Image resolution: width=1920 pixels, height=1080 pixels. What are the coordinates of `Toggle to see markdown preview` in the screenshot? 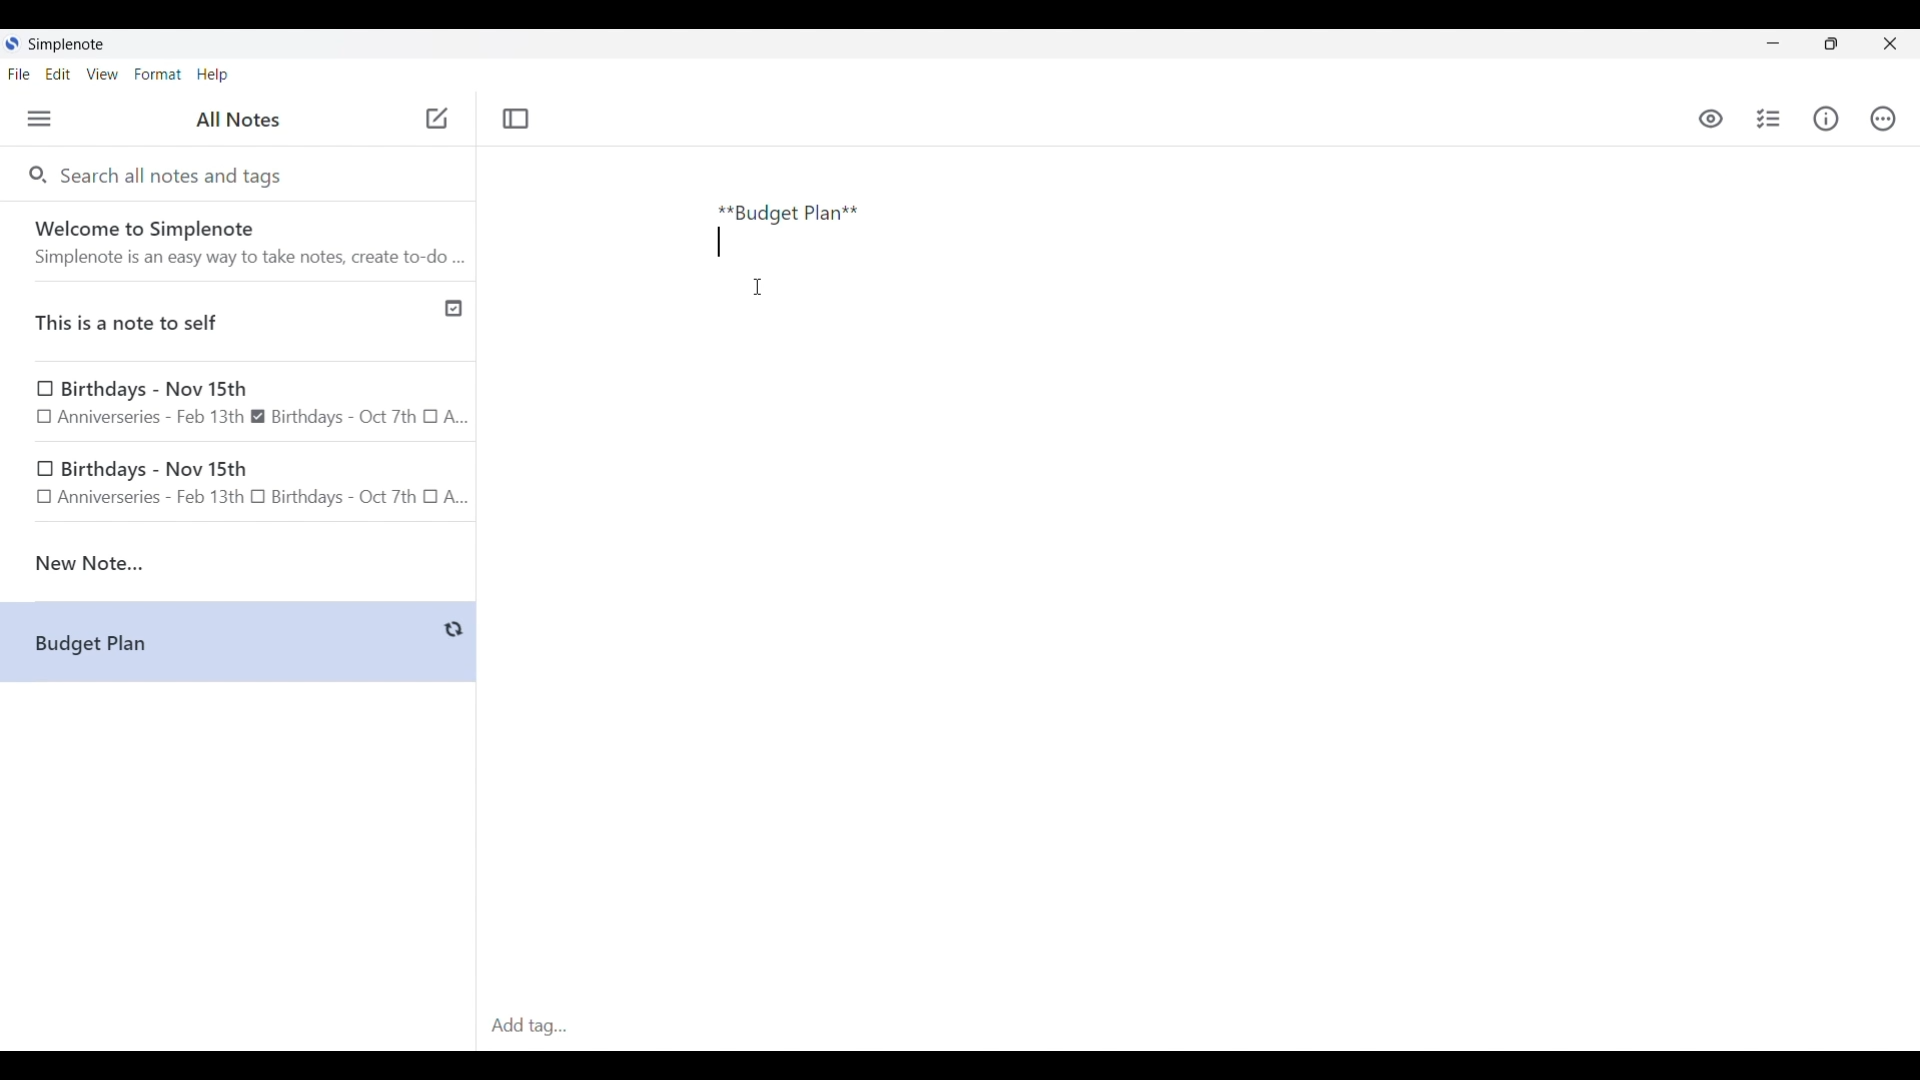 It's located at (1711, 119).